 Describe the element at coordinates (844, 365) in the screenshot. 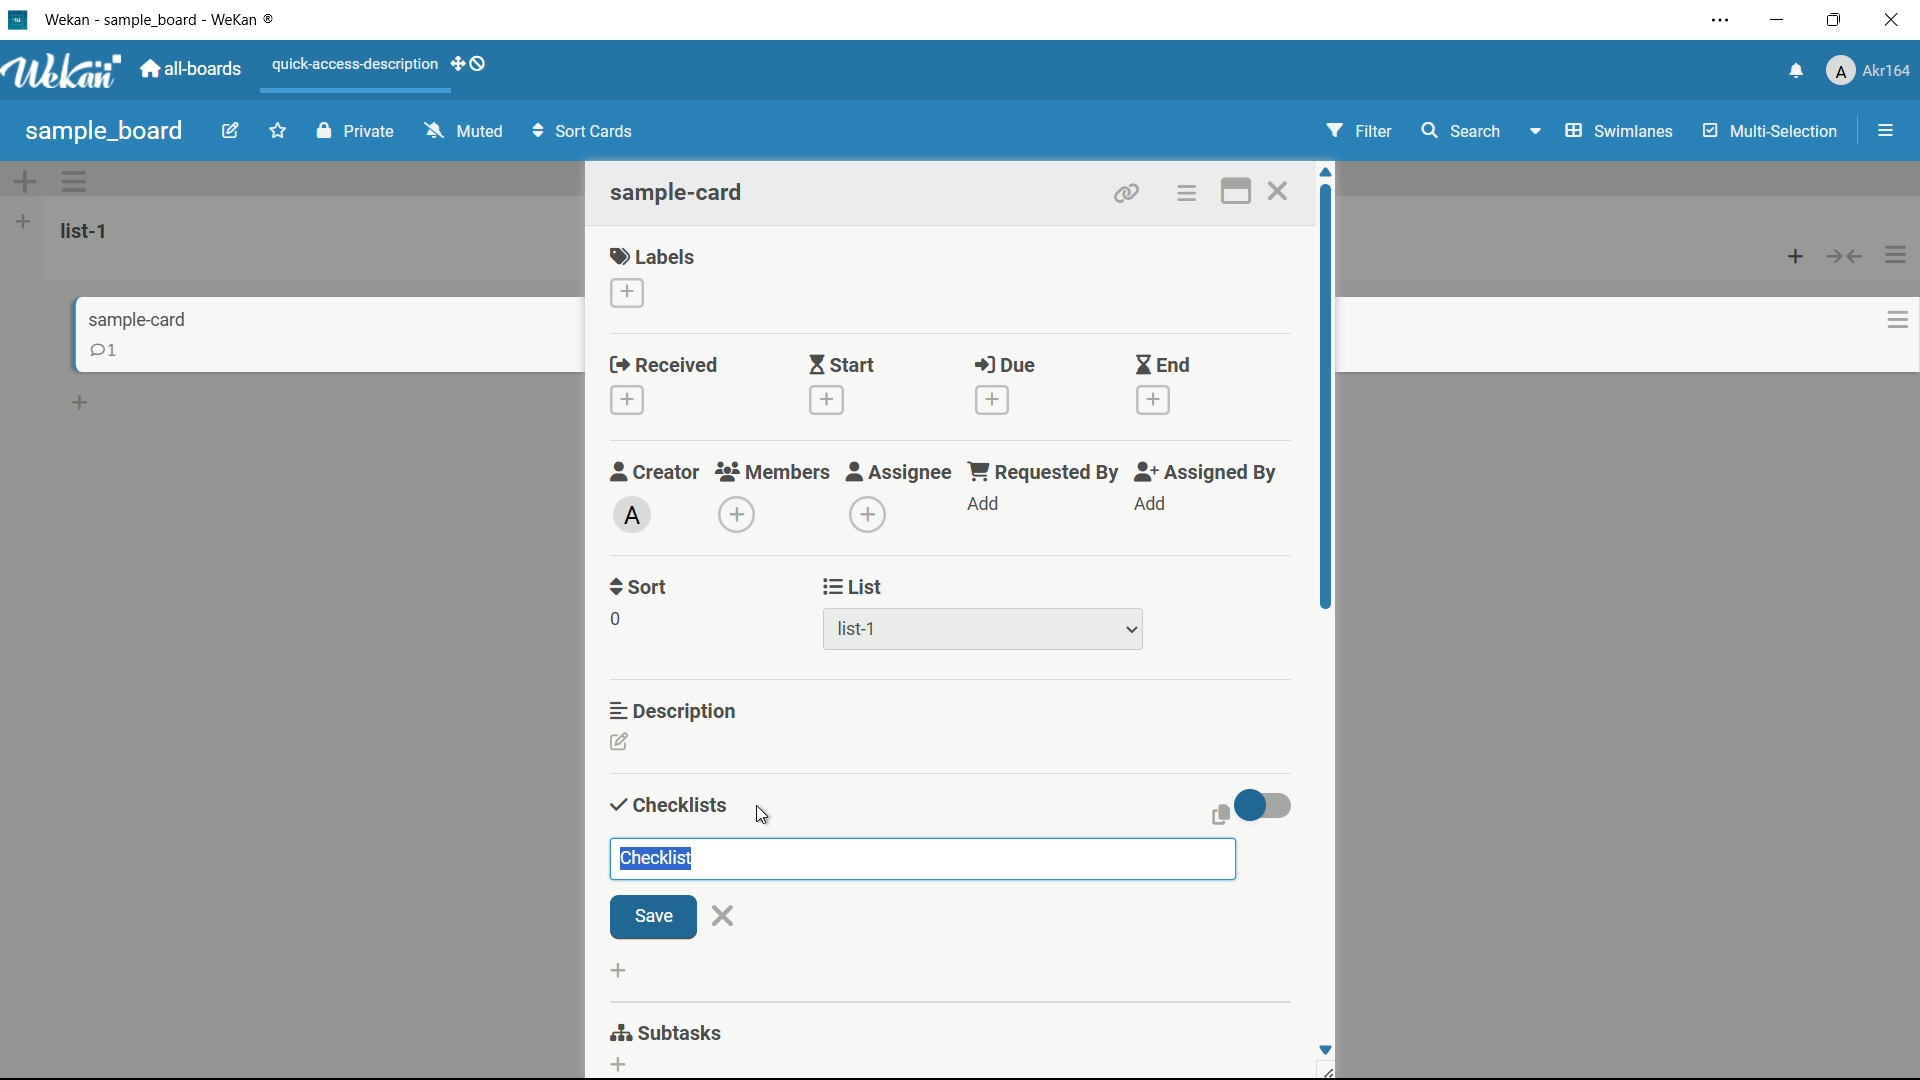

I see `start` at that location.